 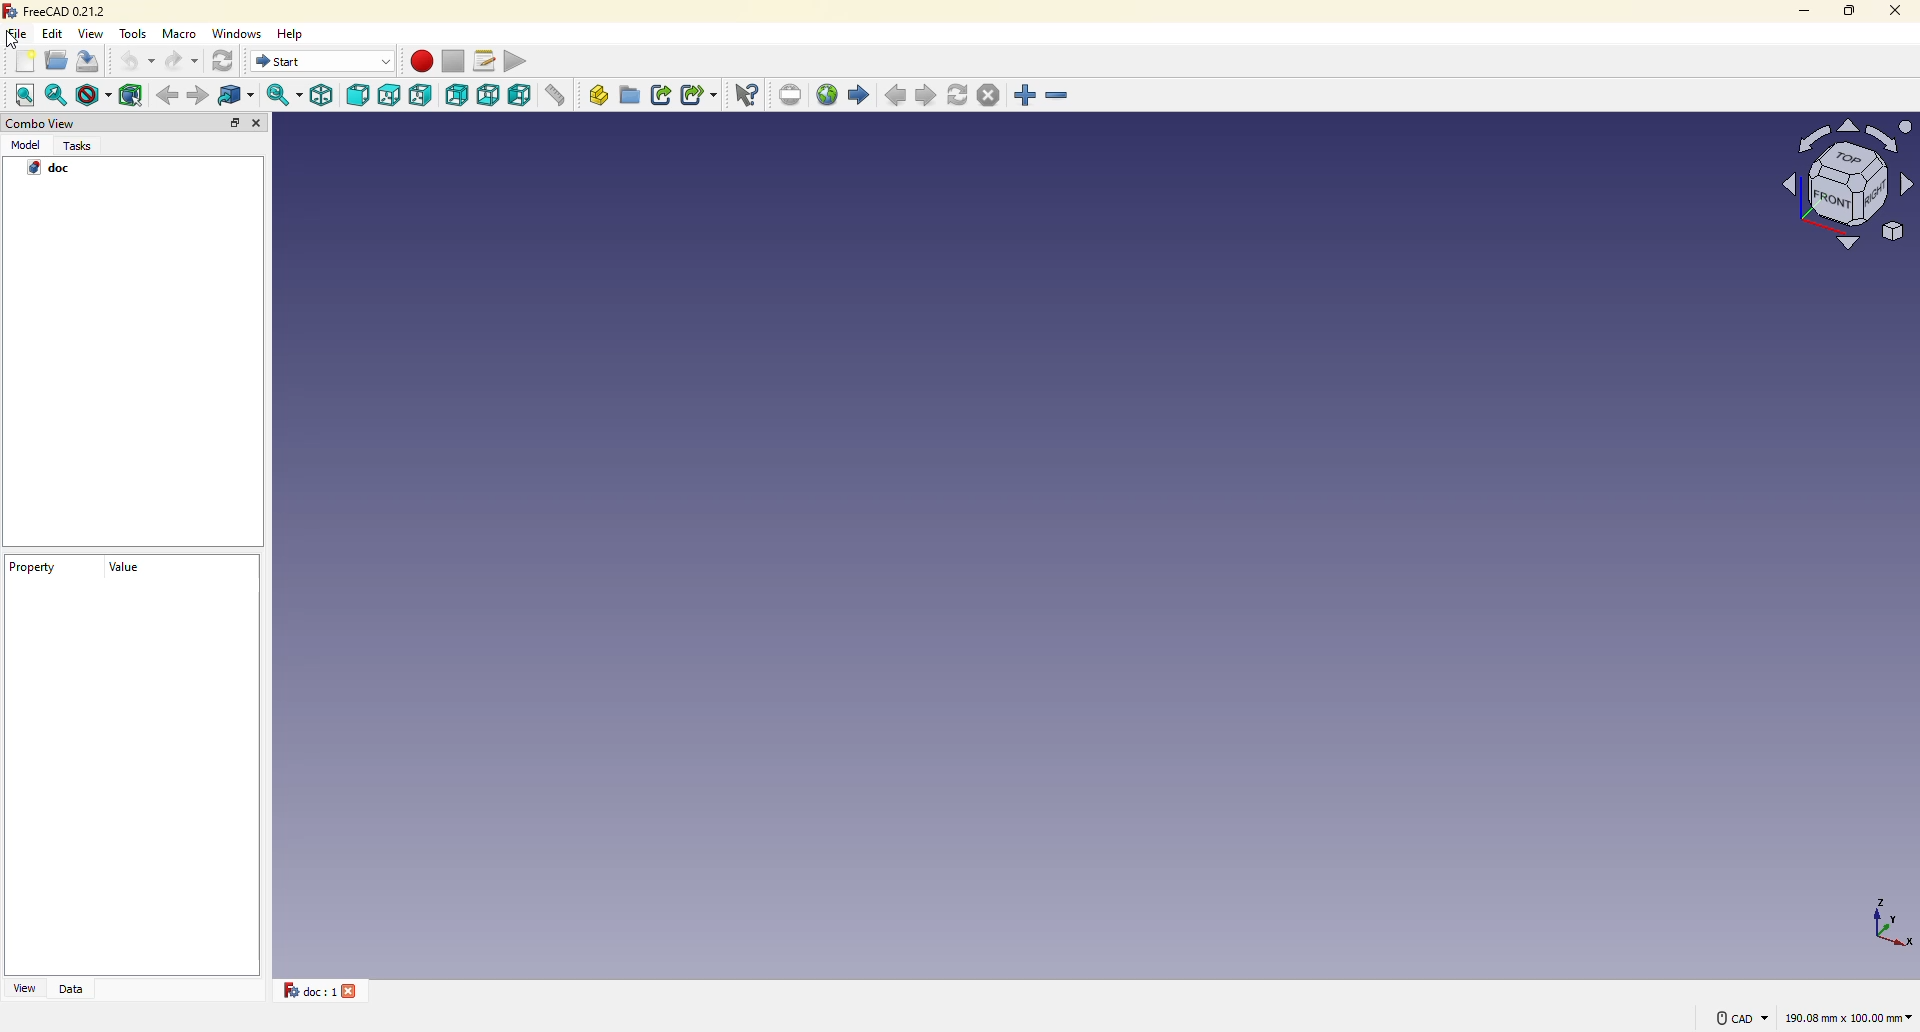 What do you see at coordinates (523, 97) in the screenshot?
I see `left` at bounding box center [523, 97].